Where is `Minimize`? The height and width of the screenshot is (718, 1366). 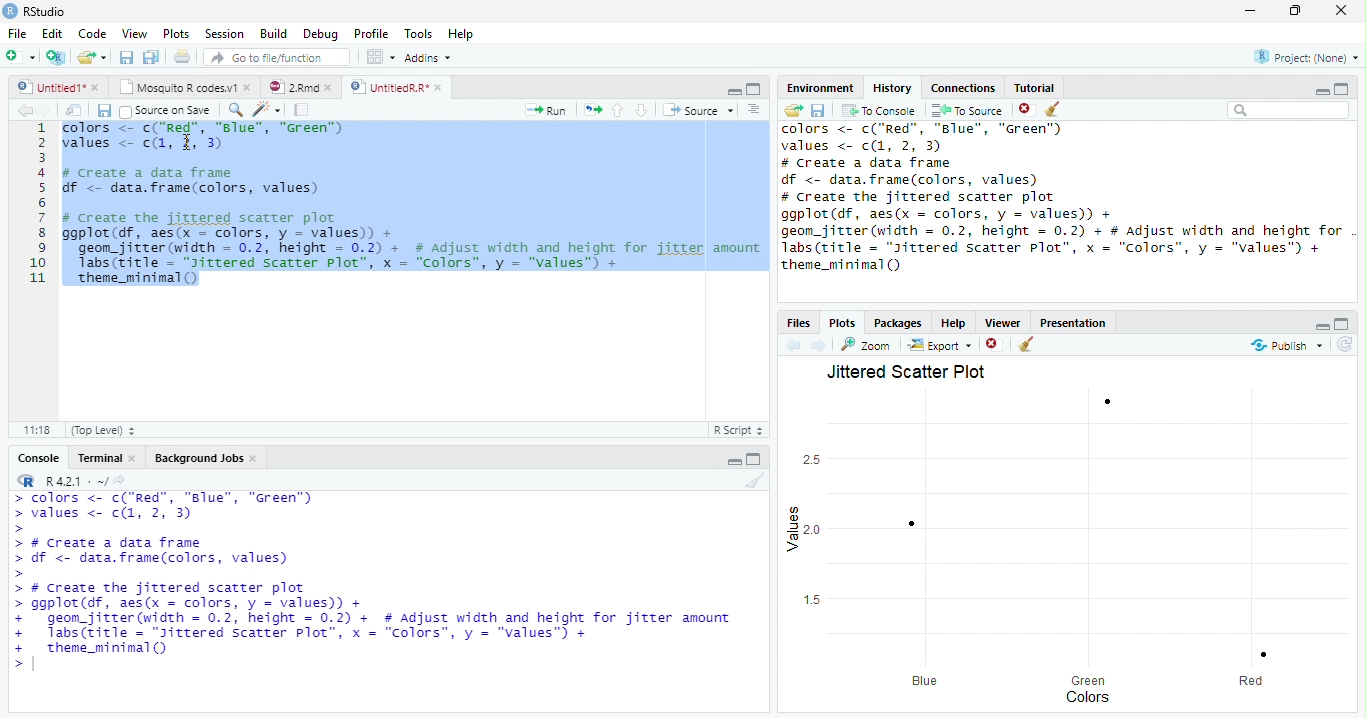
Minimize is located at coordinates (1321, 326).